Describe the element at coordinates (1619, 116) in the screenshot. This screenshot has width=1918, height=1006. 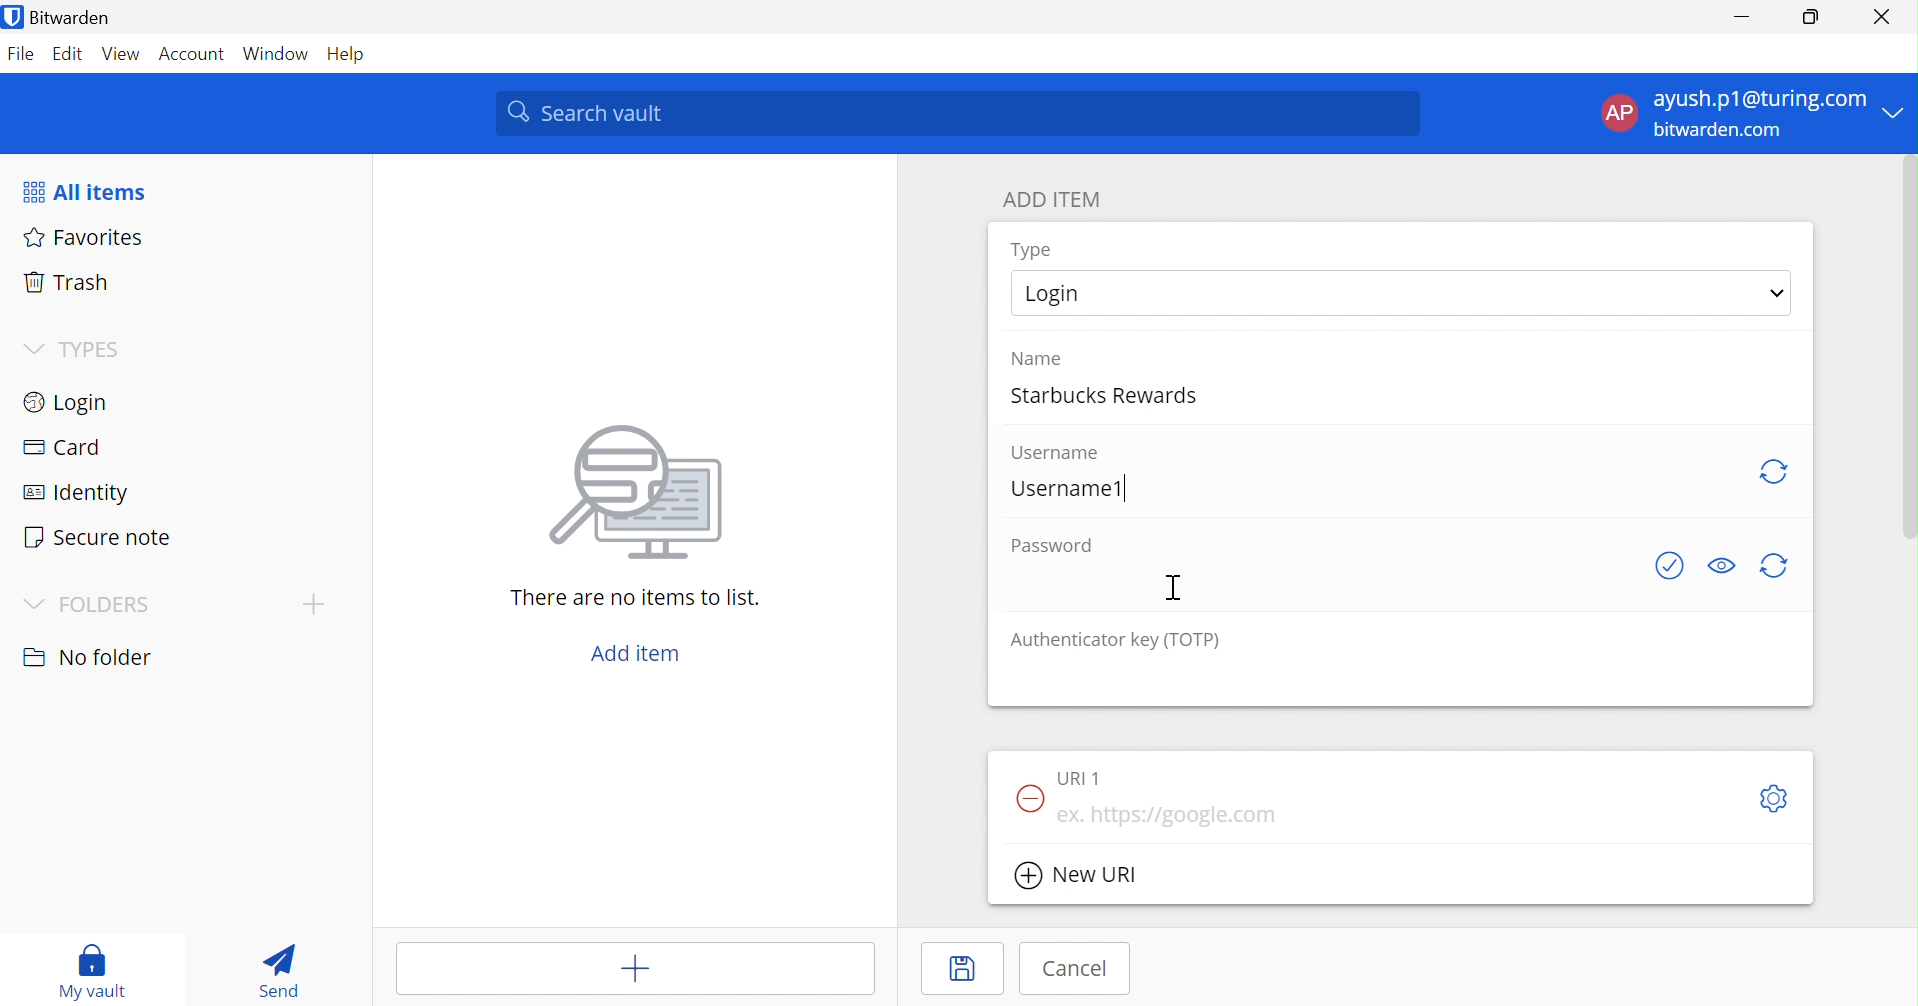
I see `AP` at that location.